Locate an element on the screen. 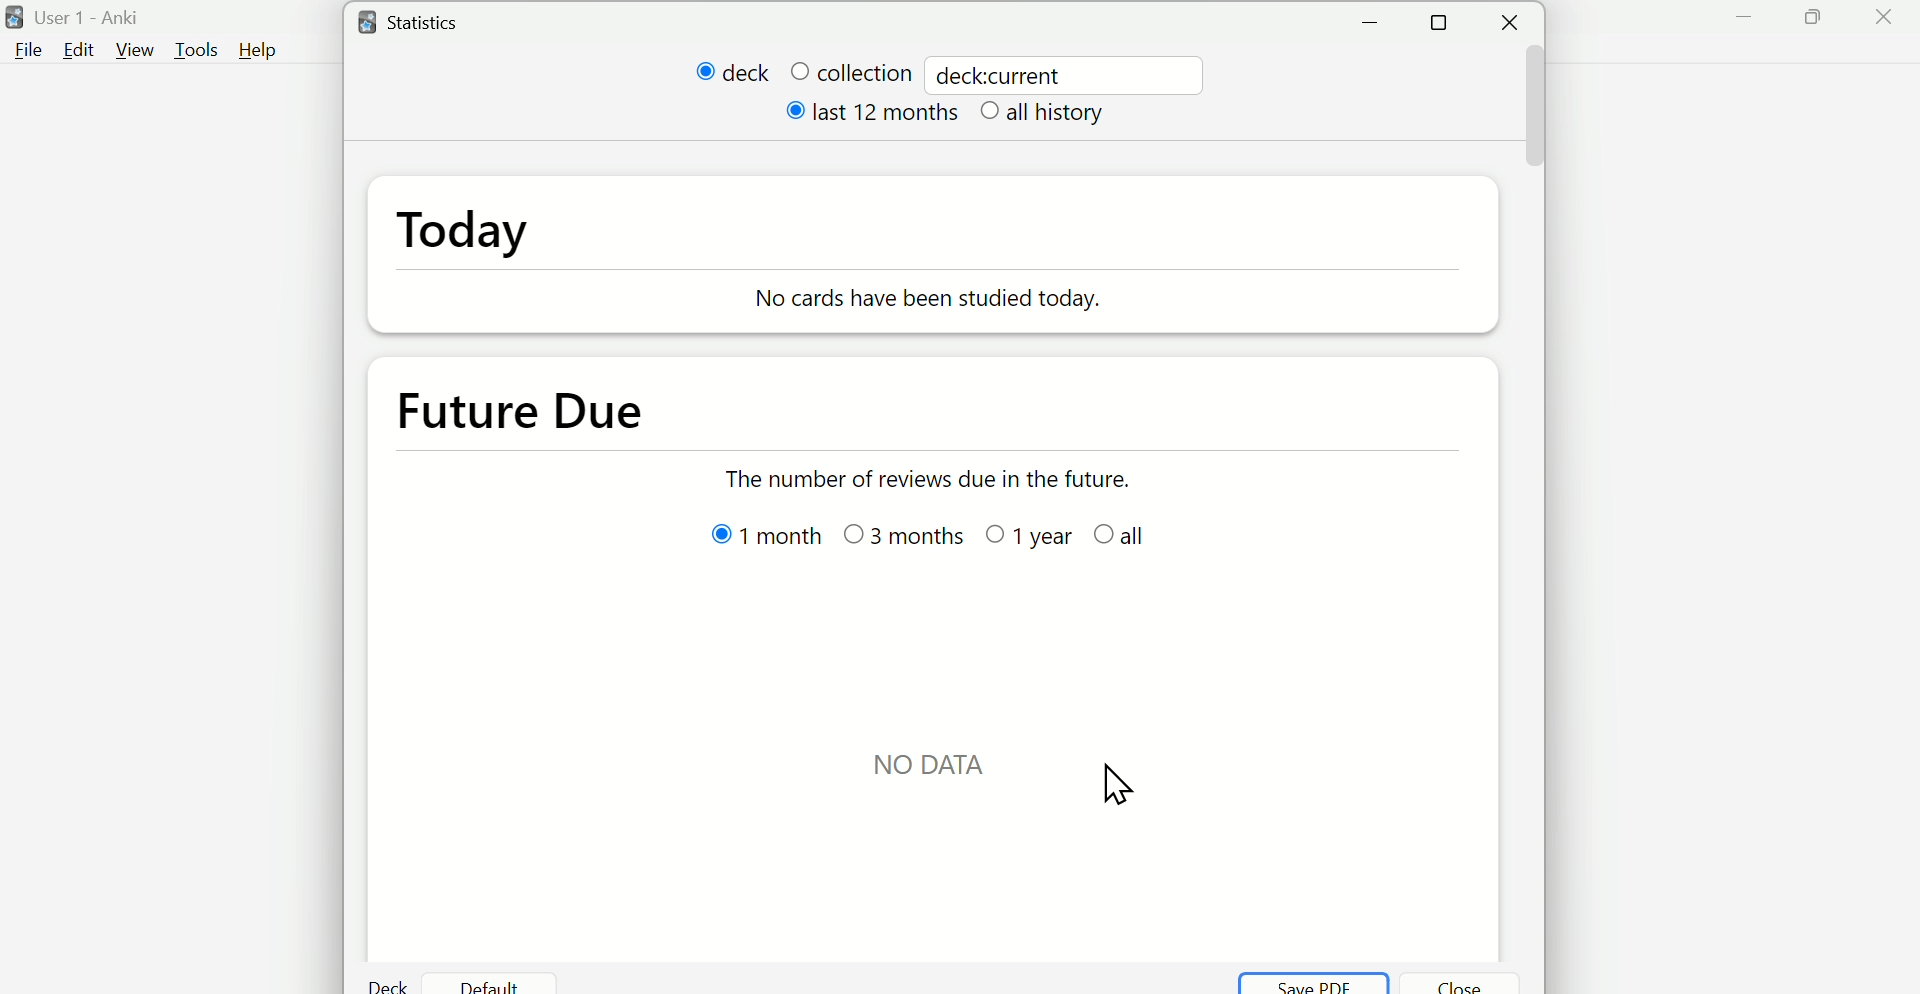 The image size is (1920, 994).  is located at coordinates (931, 763).